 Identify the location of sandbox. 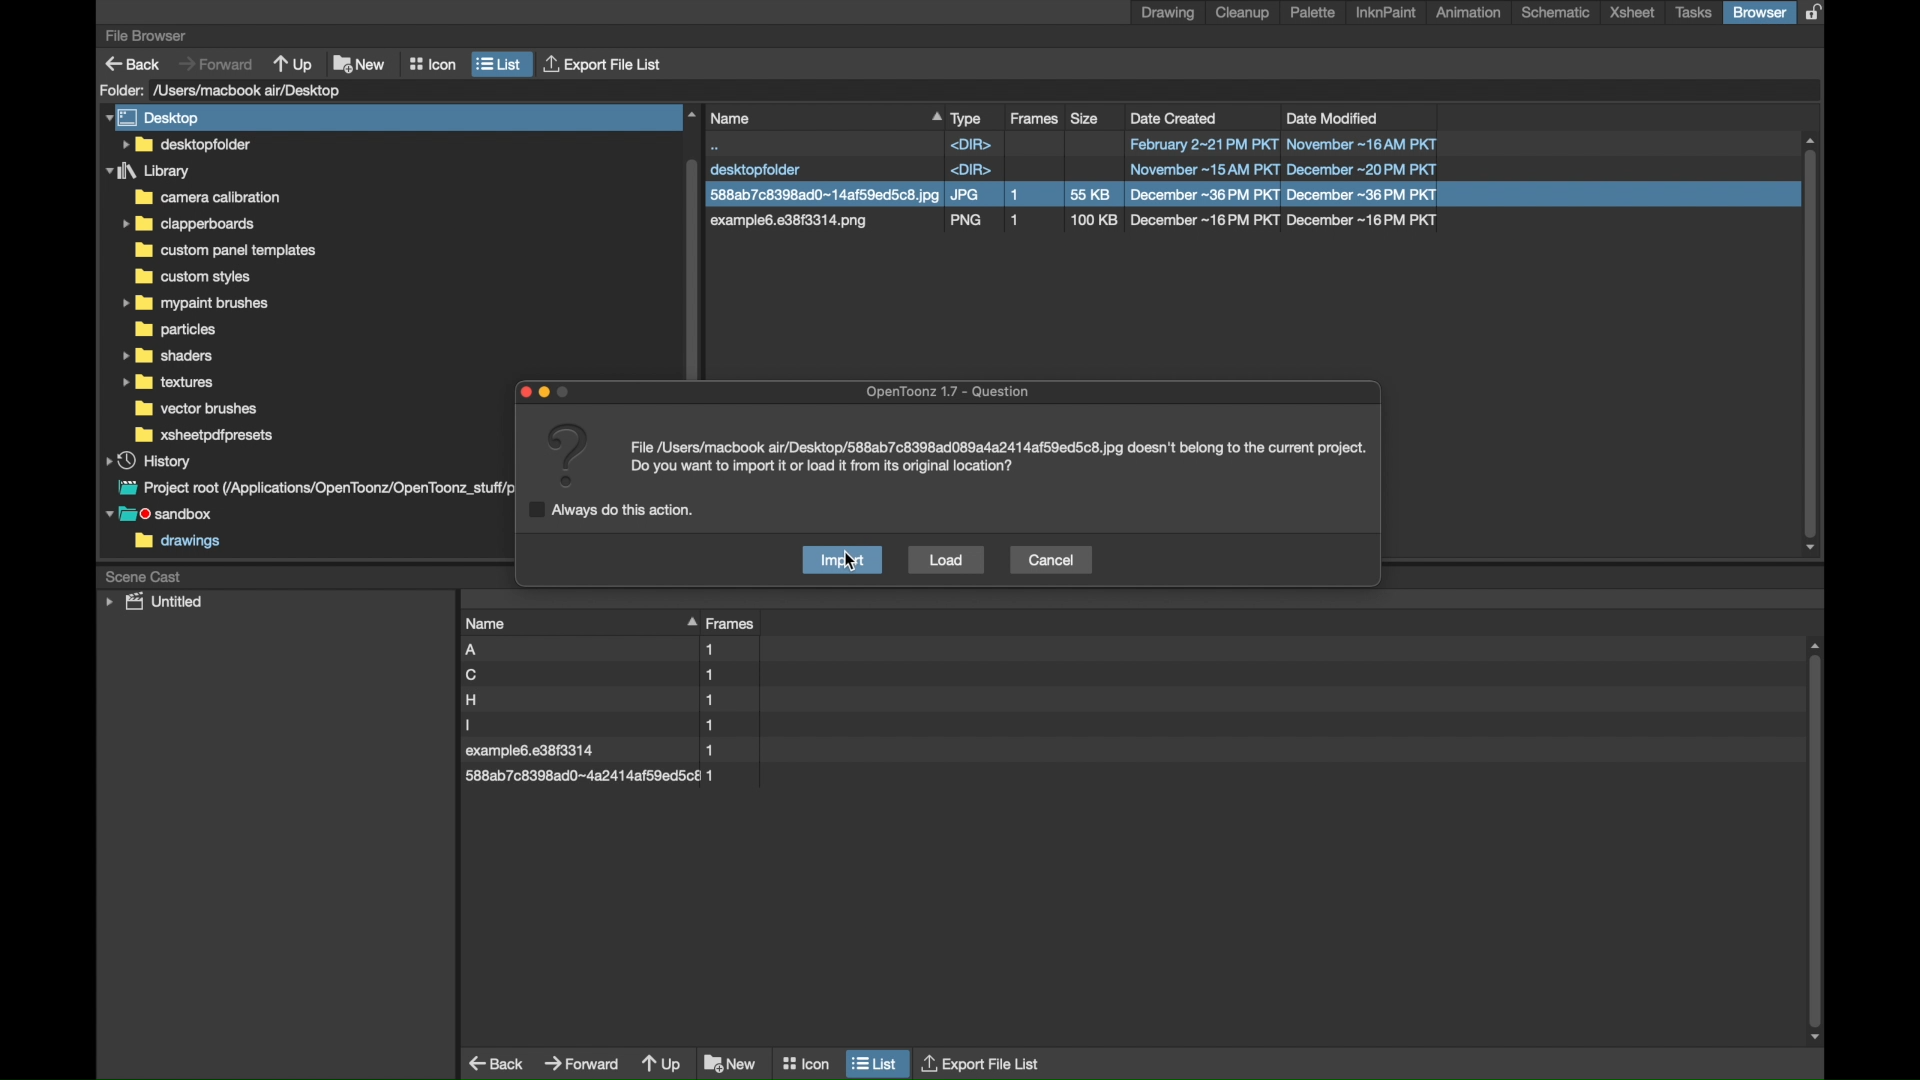
(164, 516).